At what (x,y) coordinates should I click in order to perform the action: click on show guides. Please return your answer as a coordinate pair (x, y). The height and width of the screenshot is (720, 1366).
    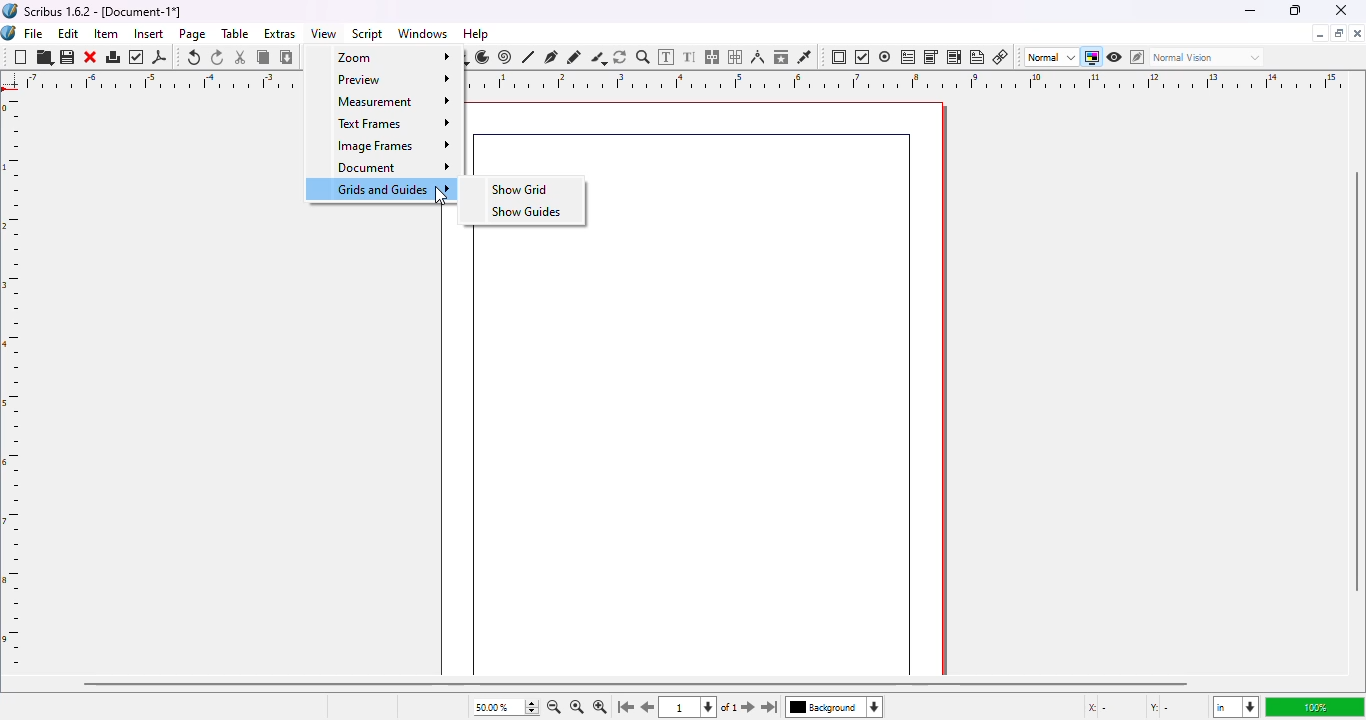
    Looking at the image, I should click on (522, 213).